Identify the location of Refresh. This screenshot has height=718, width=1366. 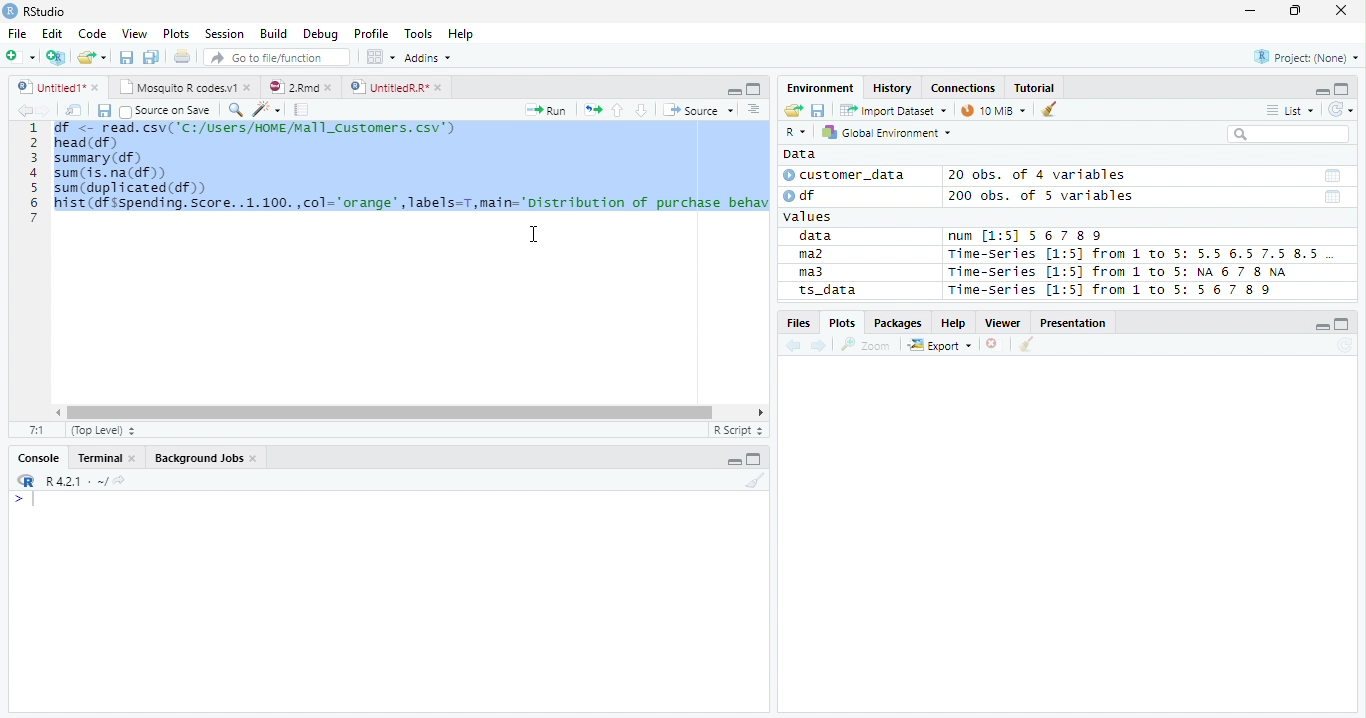
(1345, 346).